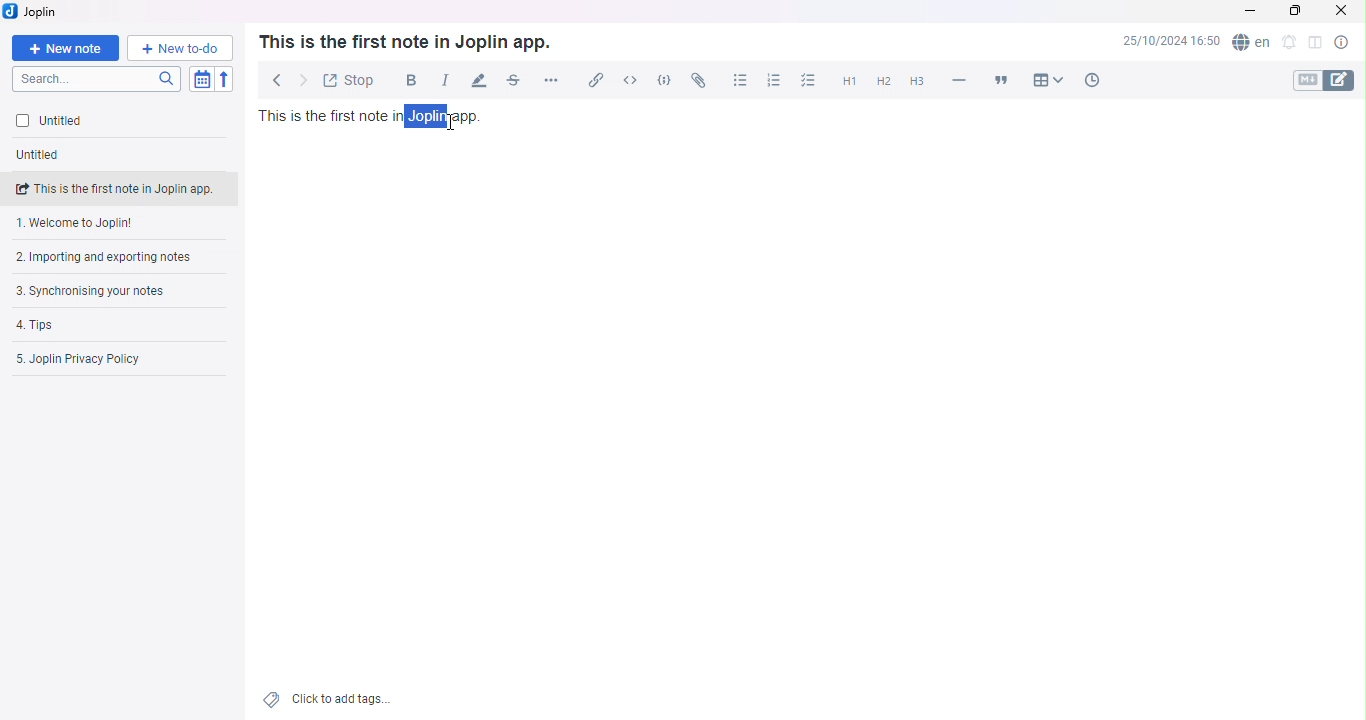  What do you see at coordinates (883, 83) in the screenshot?
I see `Heading 2` at bounding box center [883, 83].